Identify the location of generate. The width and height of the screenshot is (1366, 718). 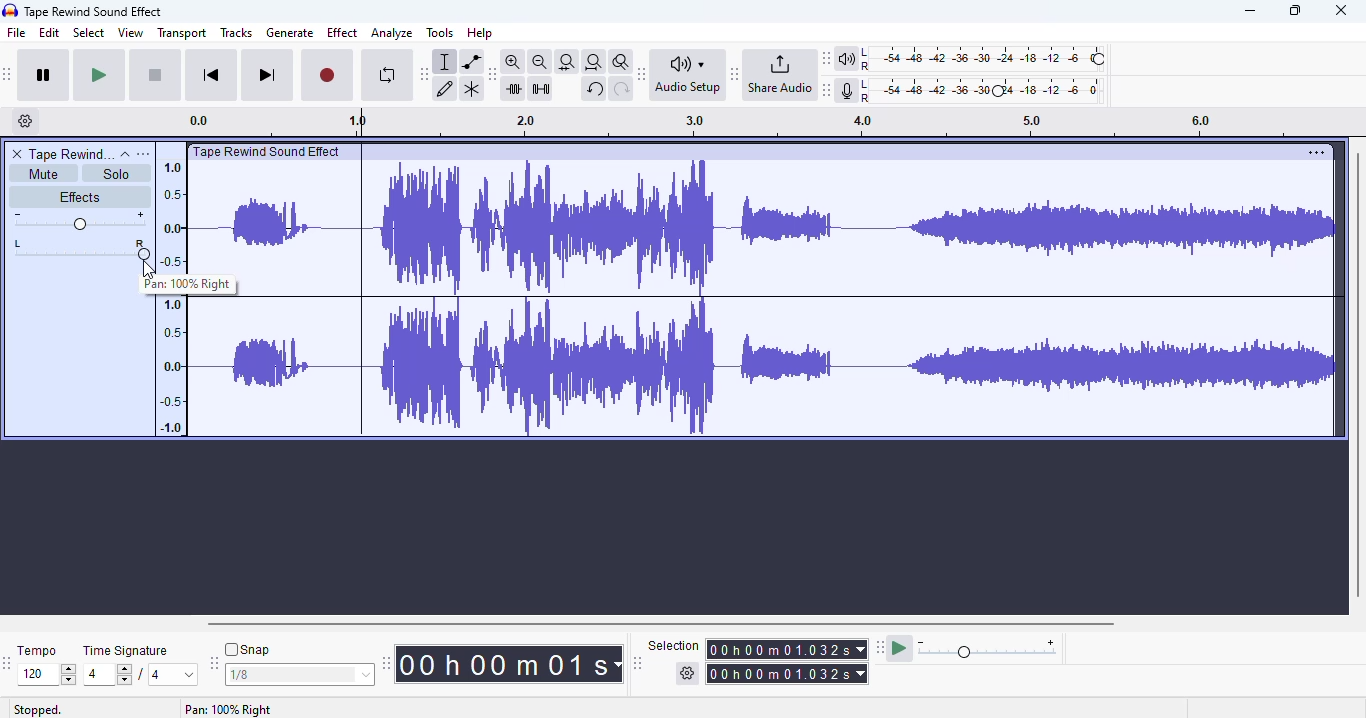
(290, 33).